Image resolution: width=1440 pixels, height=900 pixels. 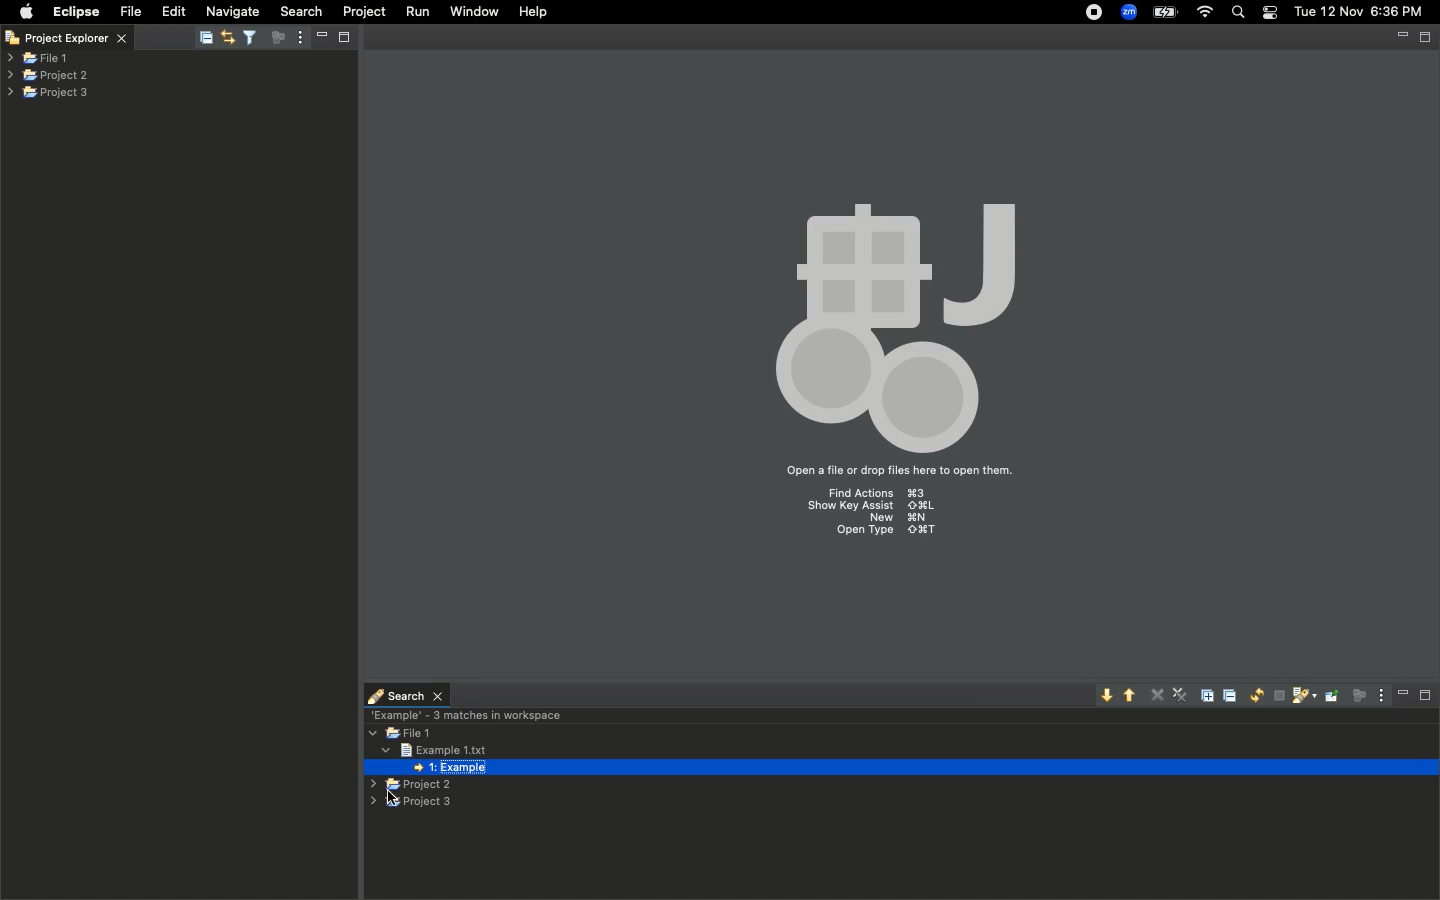 I want to click on Edit, so click(x=174, y=12).